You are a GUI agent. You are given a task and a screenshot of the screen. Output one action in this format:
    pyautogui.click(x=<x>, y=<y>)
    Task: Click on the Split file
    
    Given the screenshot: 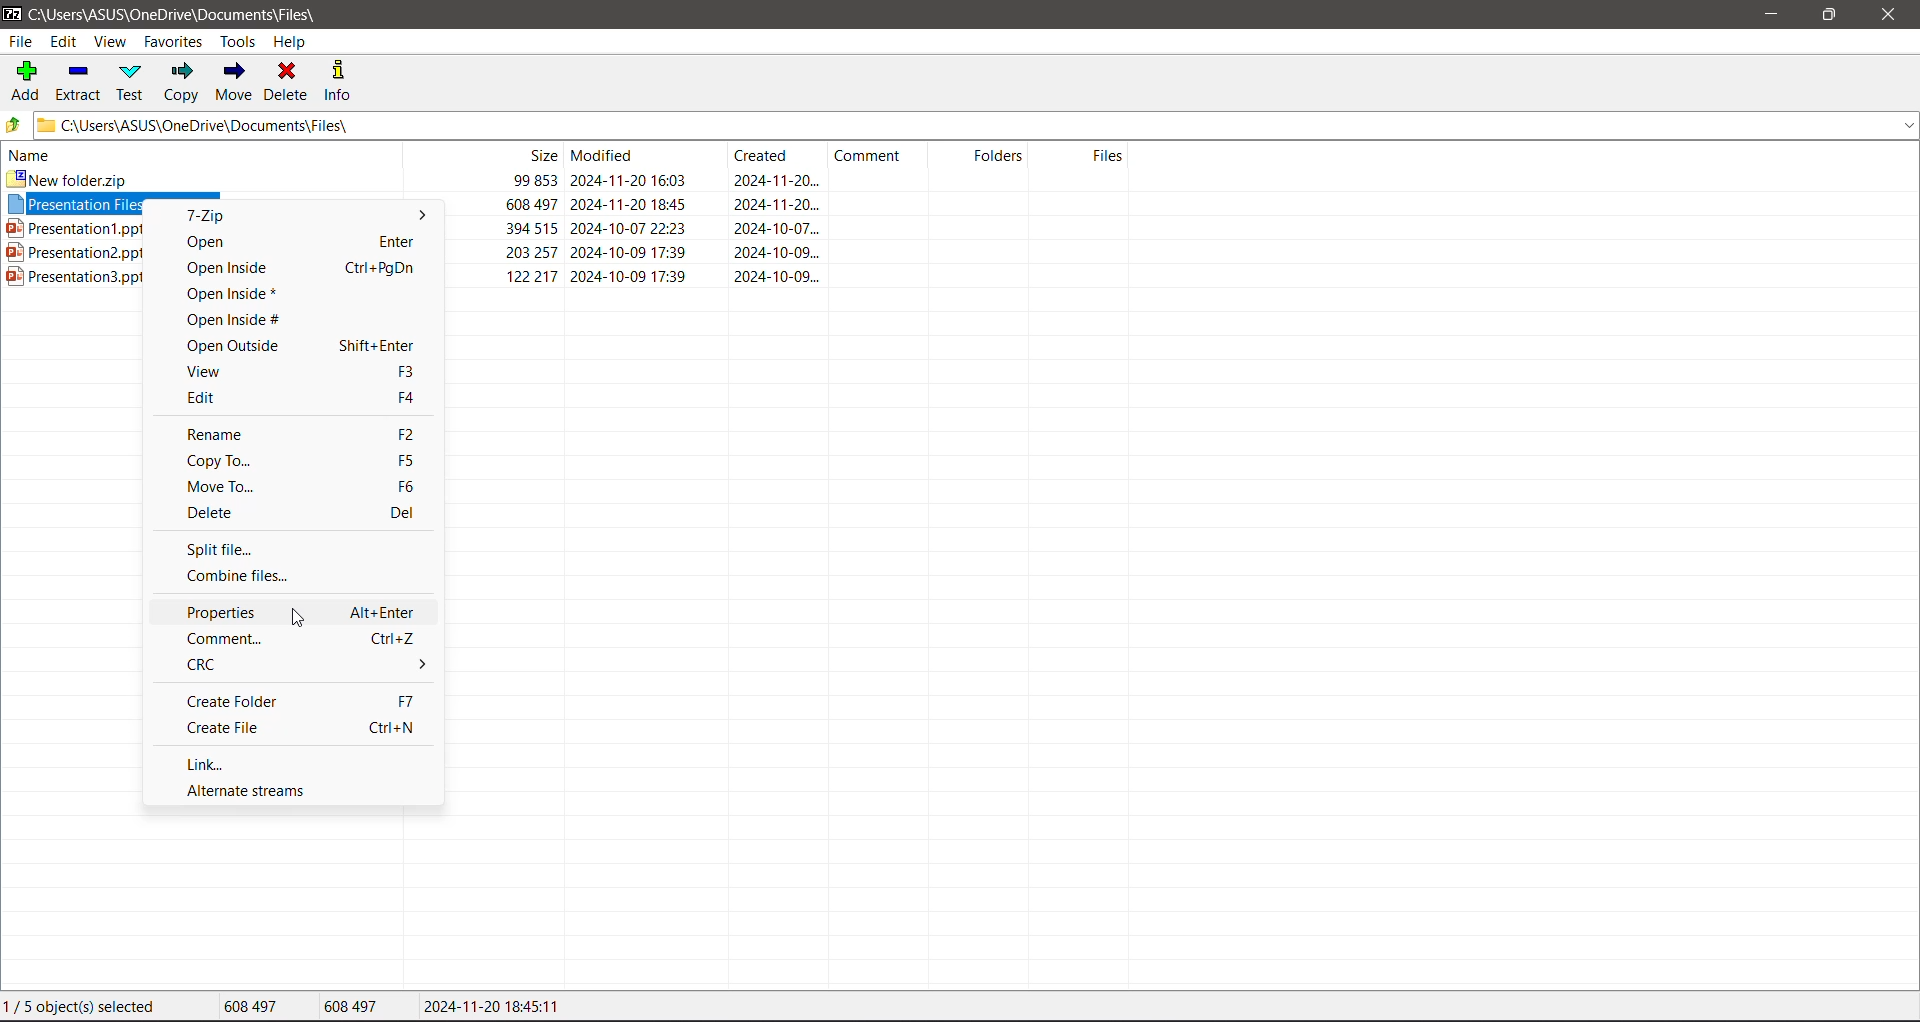 What is the action you would take?
    pyautogui.click(x=219, y=548)
    